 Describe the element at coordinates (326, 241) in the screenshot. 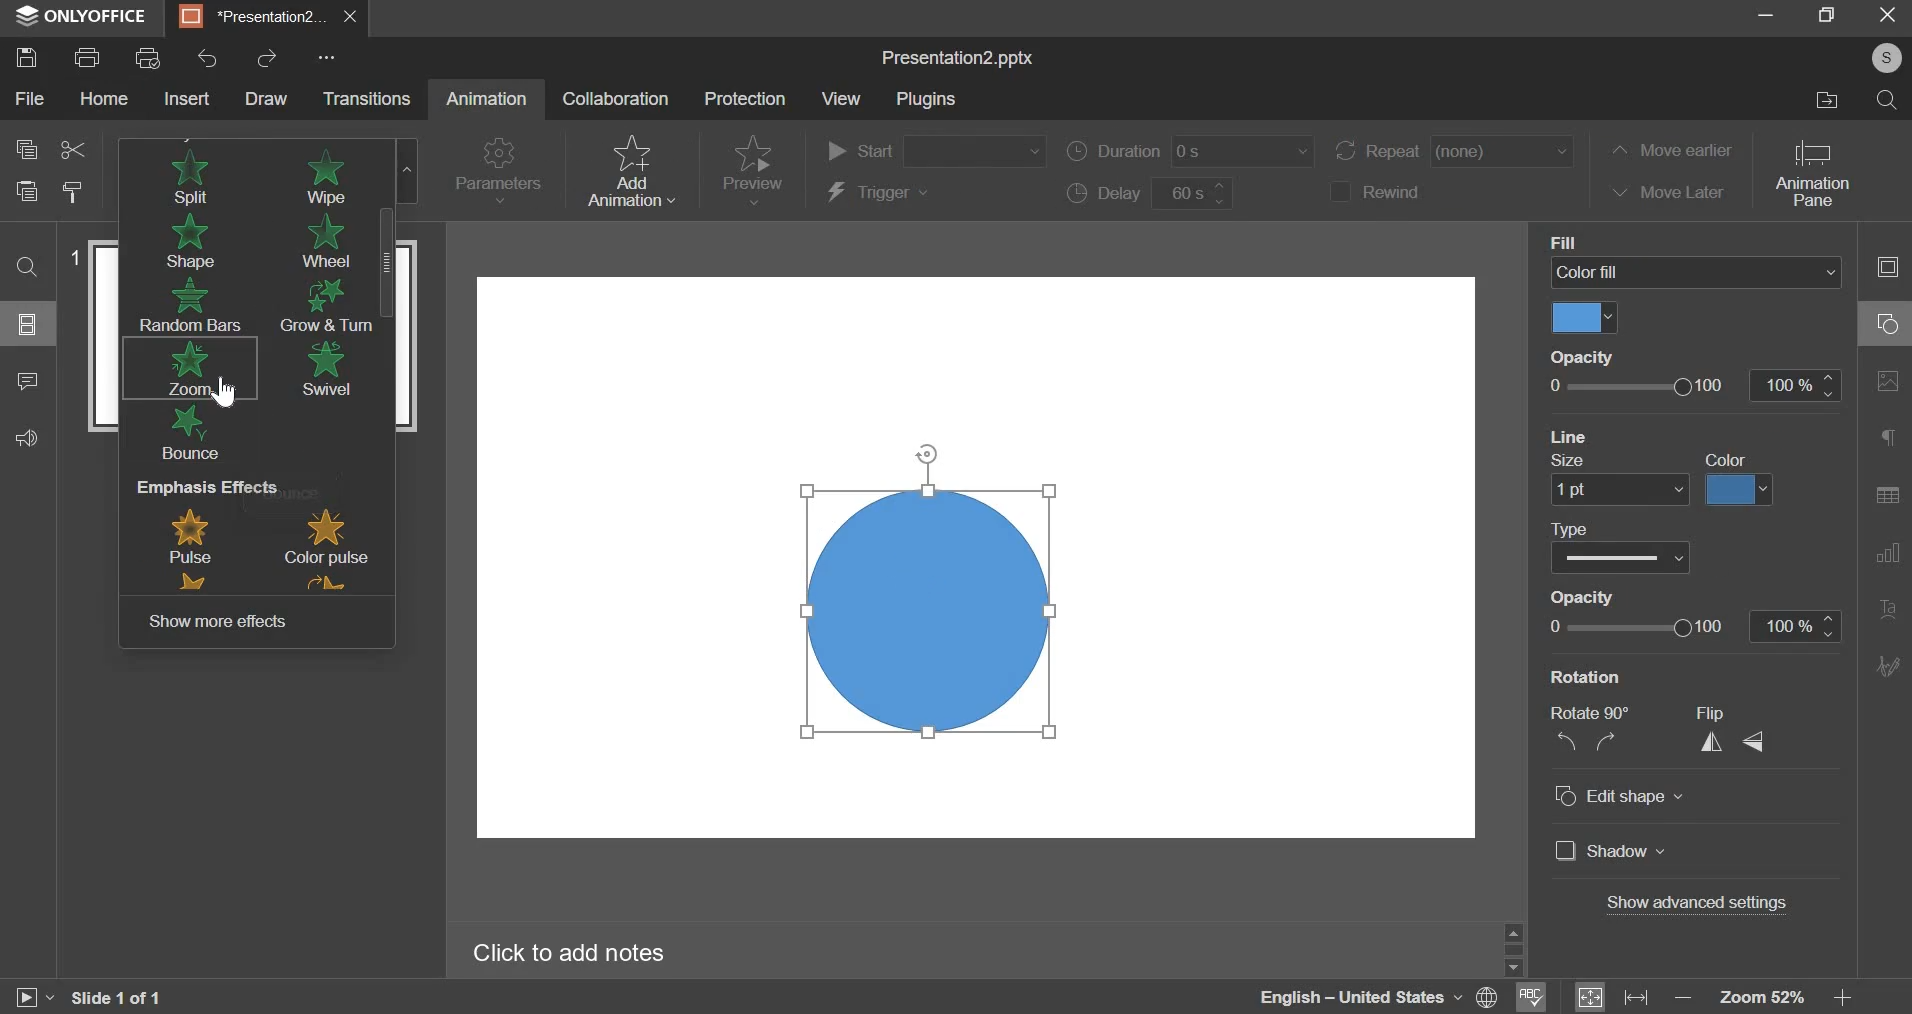

I see `wheel` at that location.